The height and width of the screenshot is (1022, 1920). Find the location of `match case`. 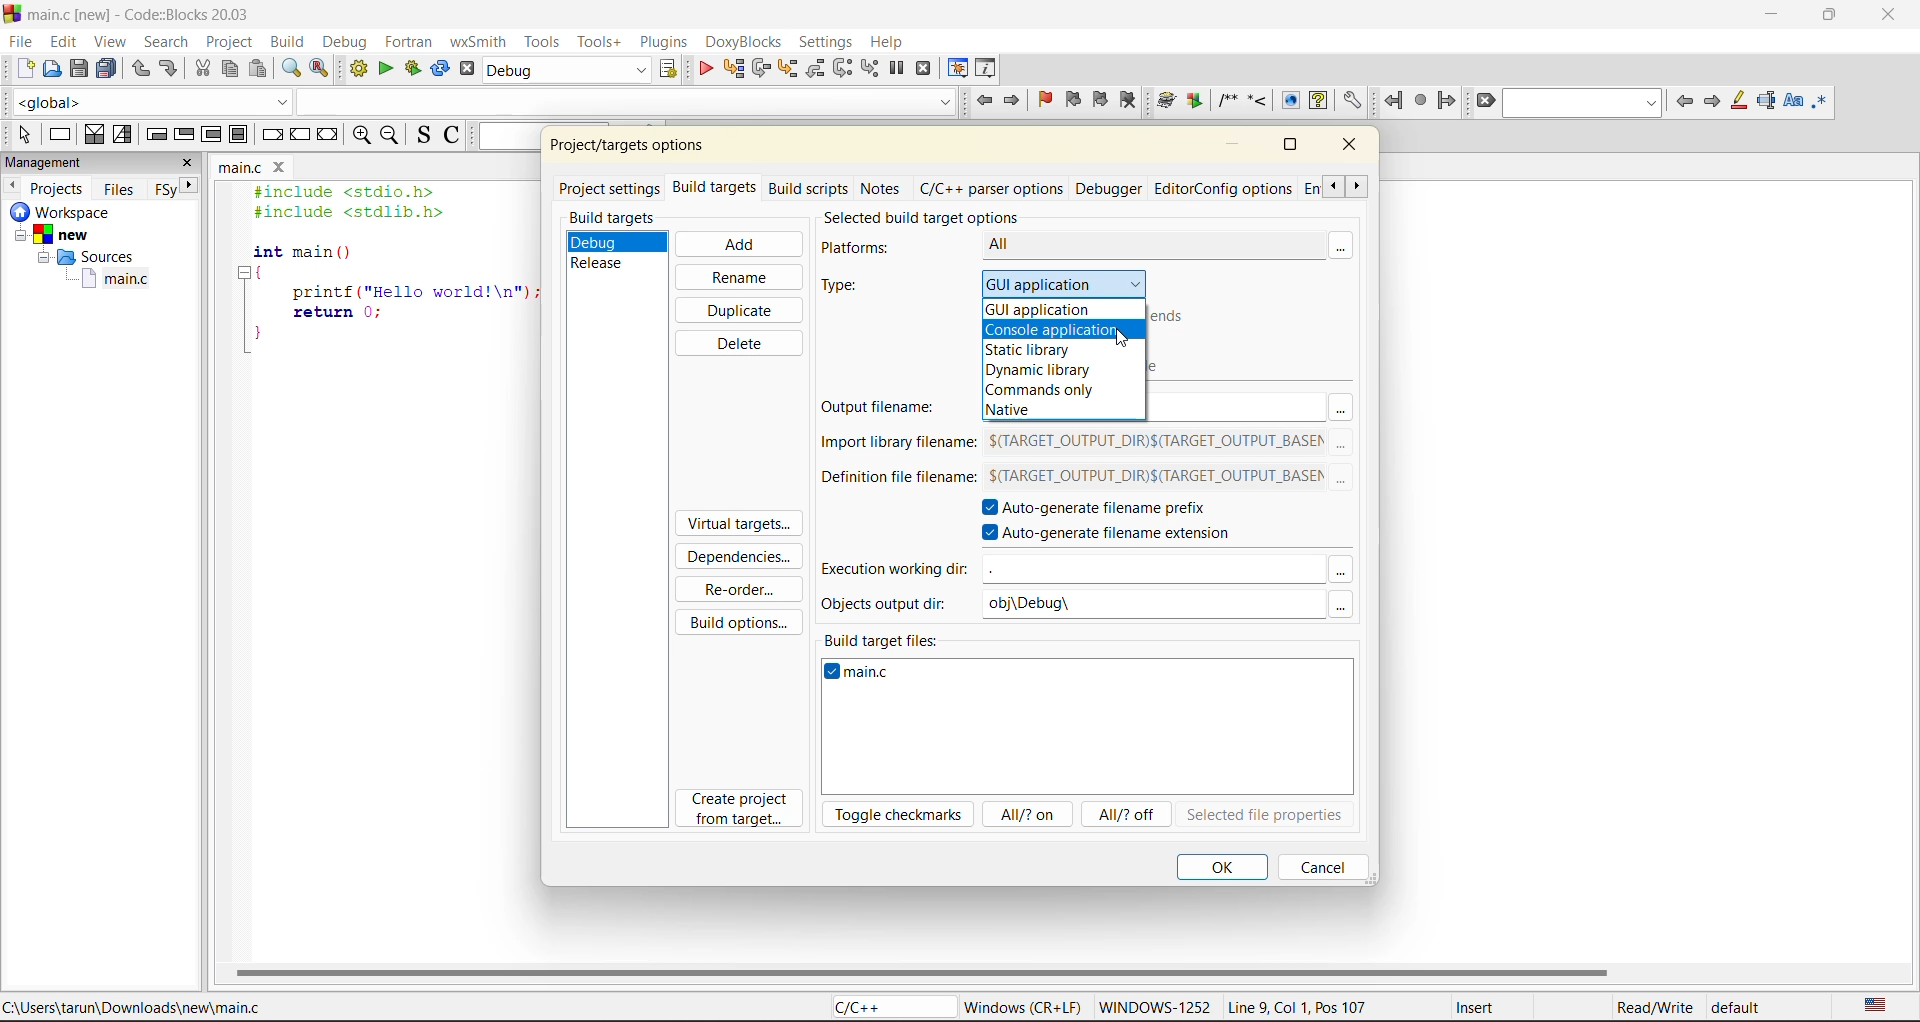

match case is located at coordinates (1794, 101).